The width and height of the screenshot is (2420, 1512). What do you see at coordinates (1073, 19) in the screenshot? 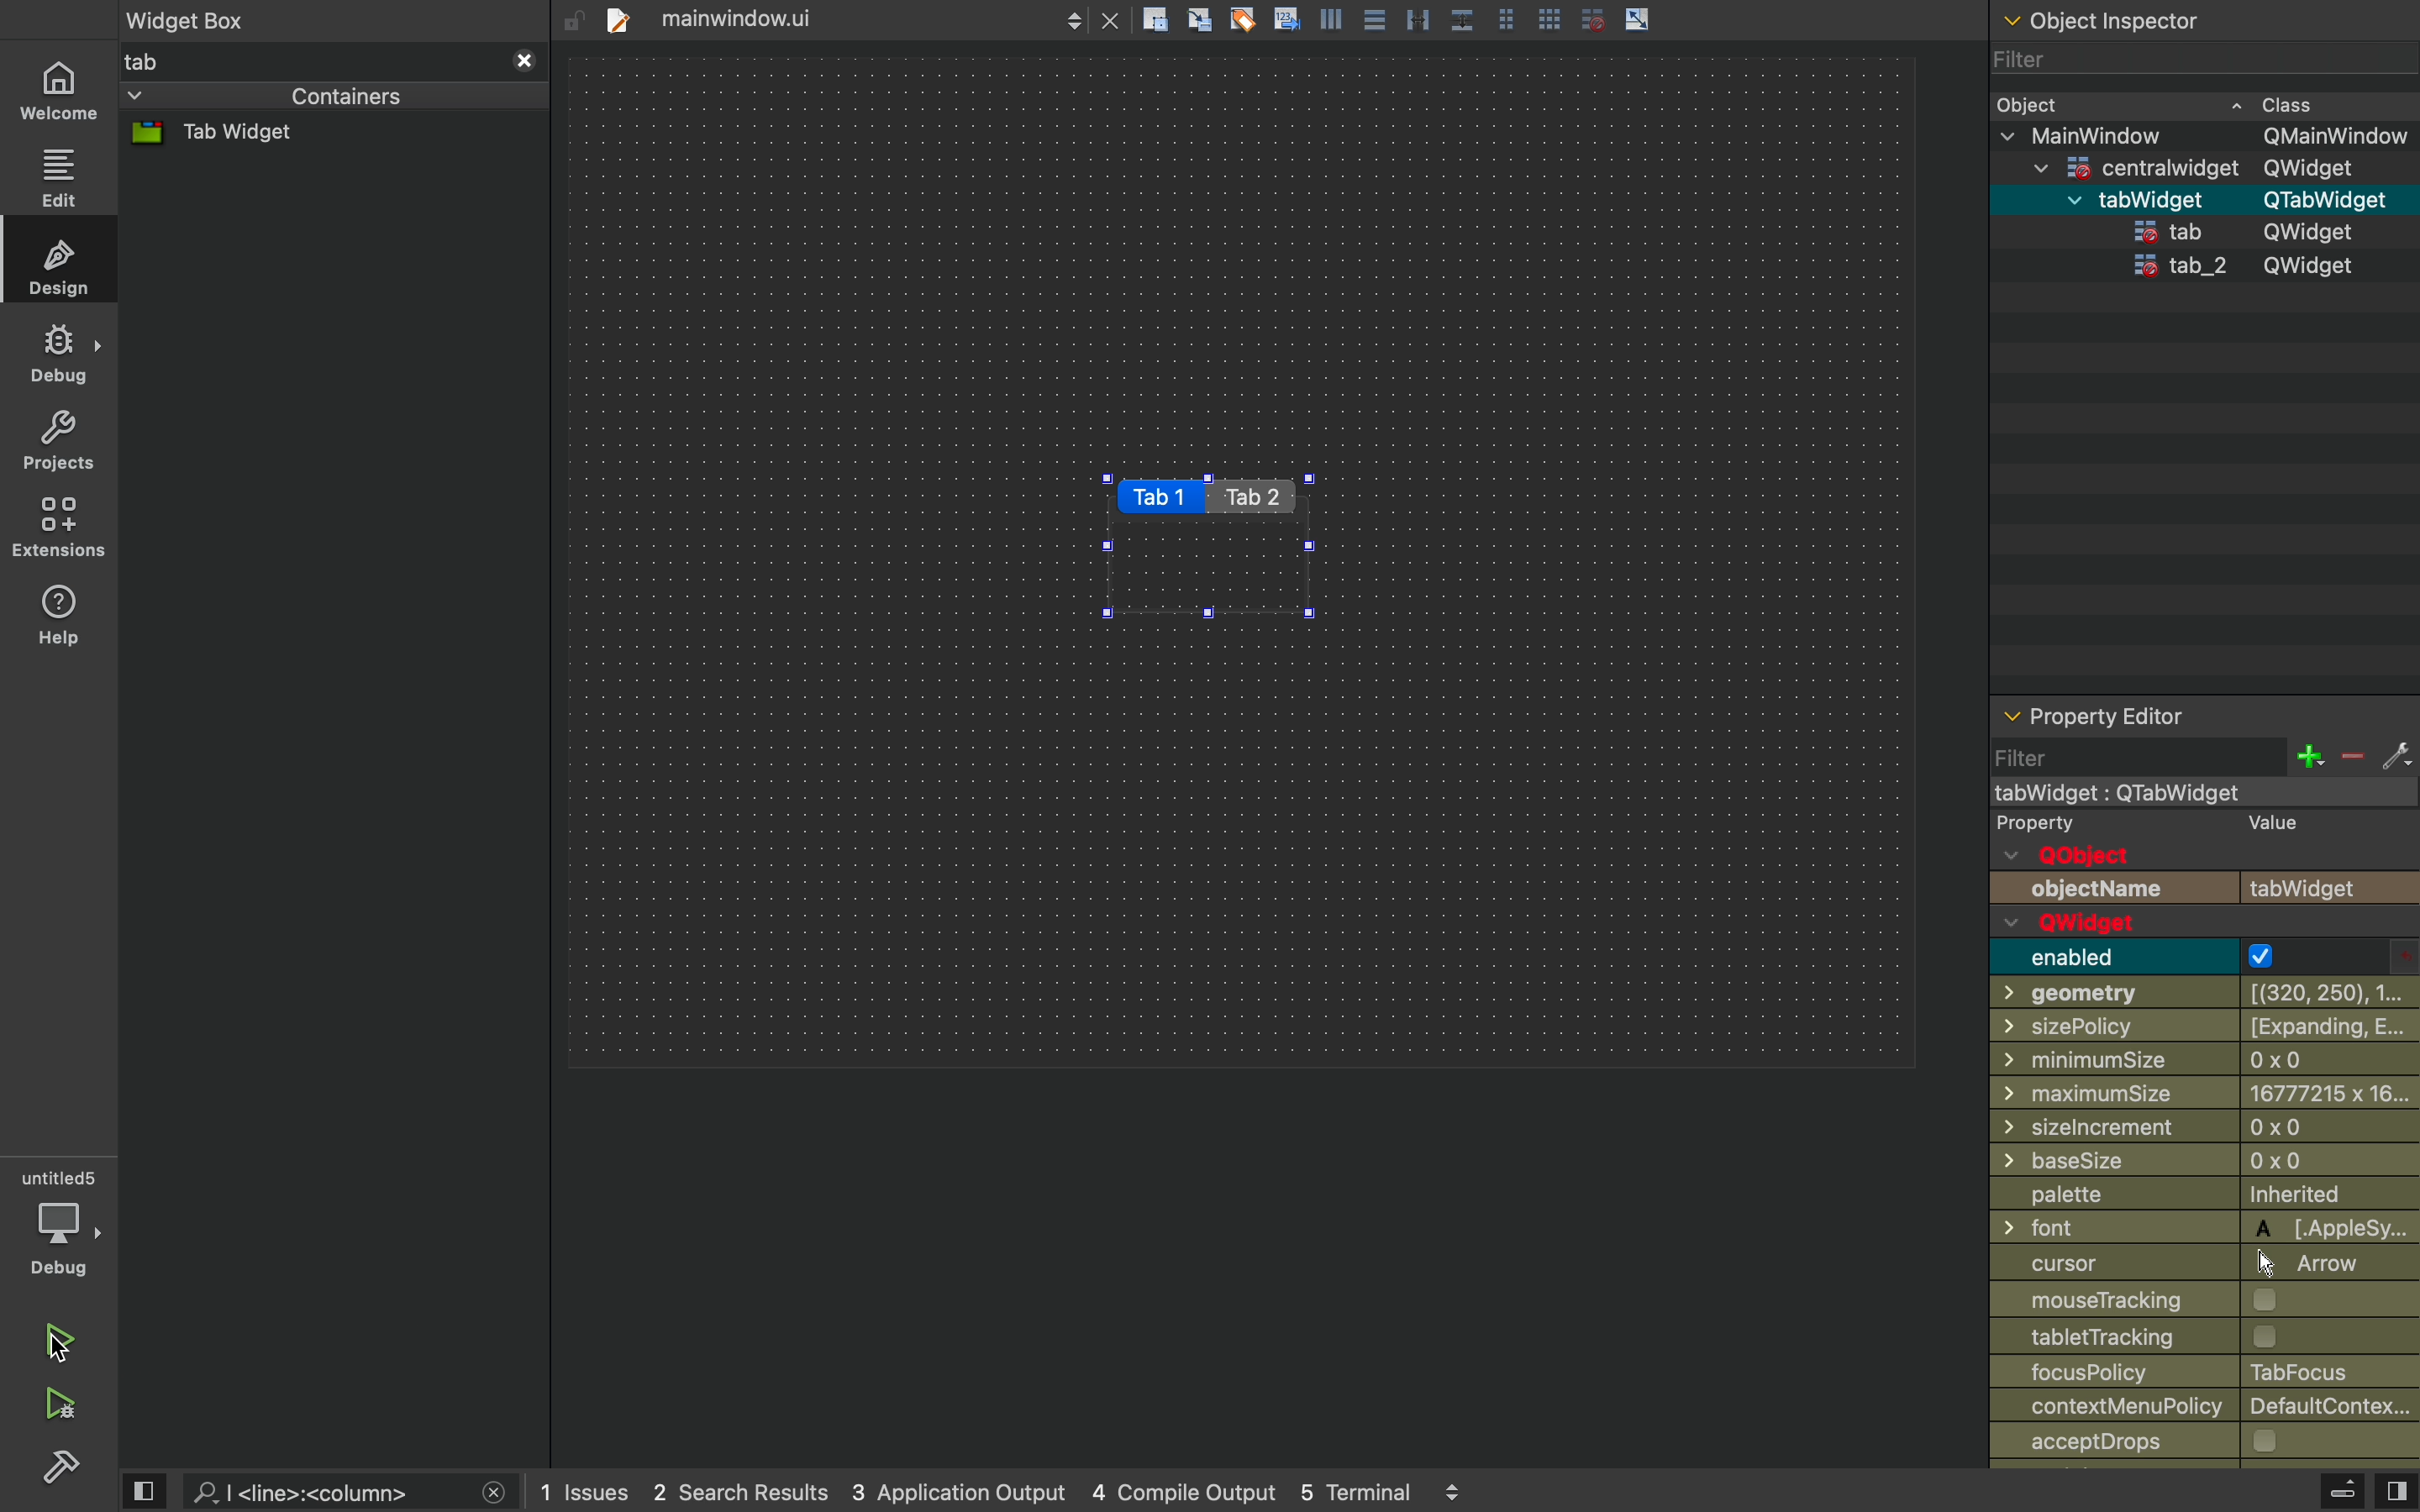
I see `next/back` at bounding box center [1073, 19].